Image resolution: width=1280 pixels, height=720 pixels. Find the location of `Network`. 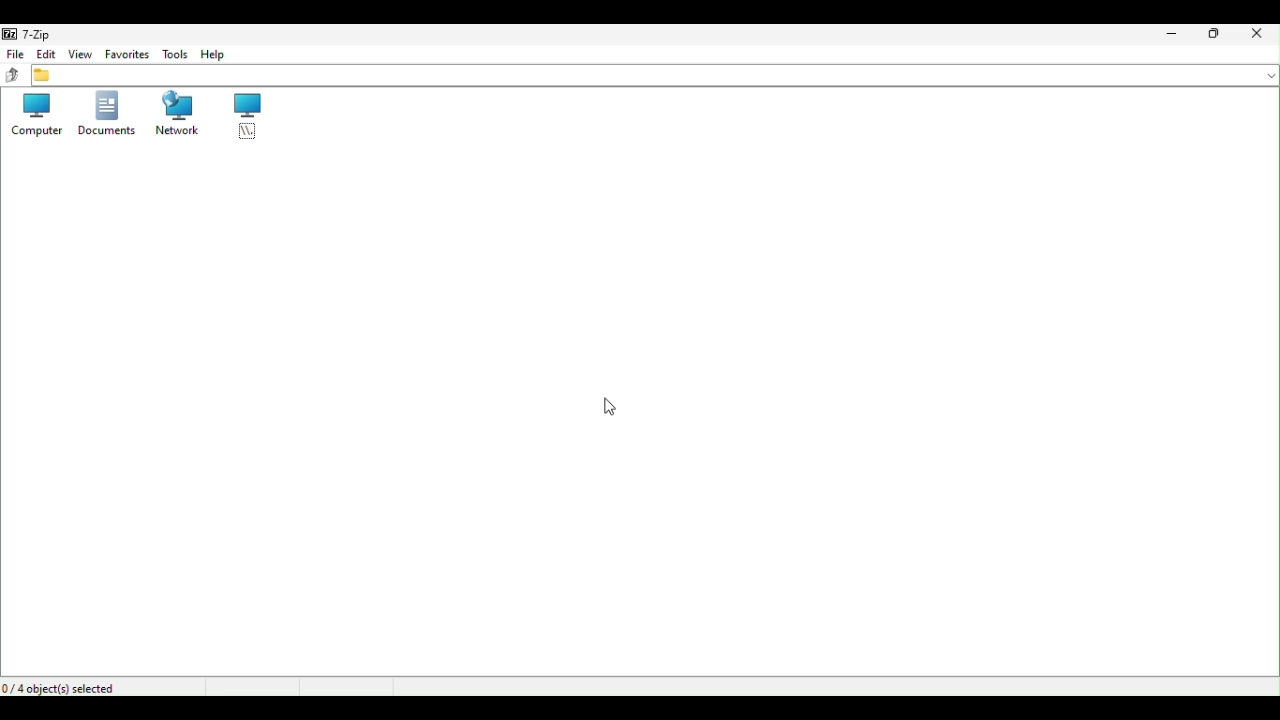

Network is located at coordinates (179, 114).